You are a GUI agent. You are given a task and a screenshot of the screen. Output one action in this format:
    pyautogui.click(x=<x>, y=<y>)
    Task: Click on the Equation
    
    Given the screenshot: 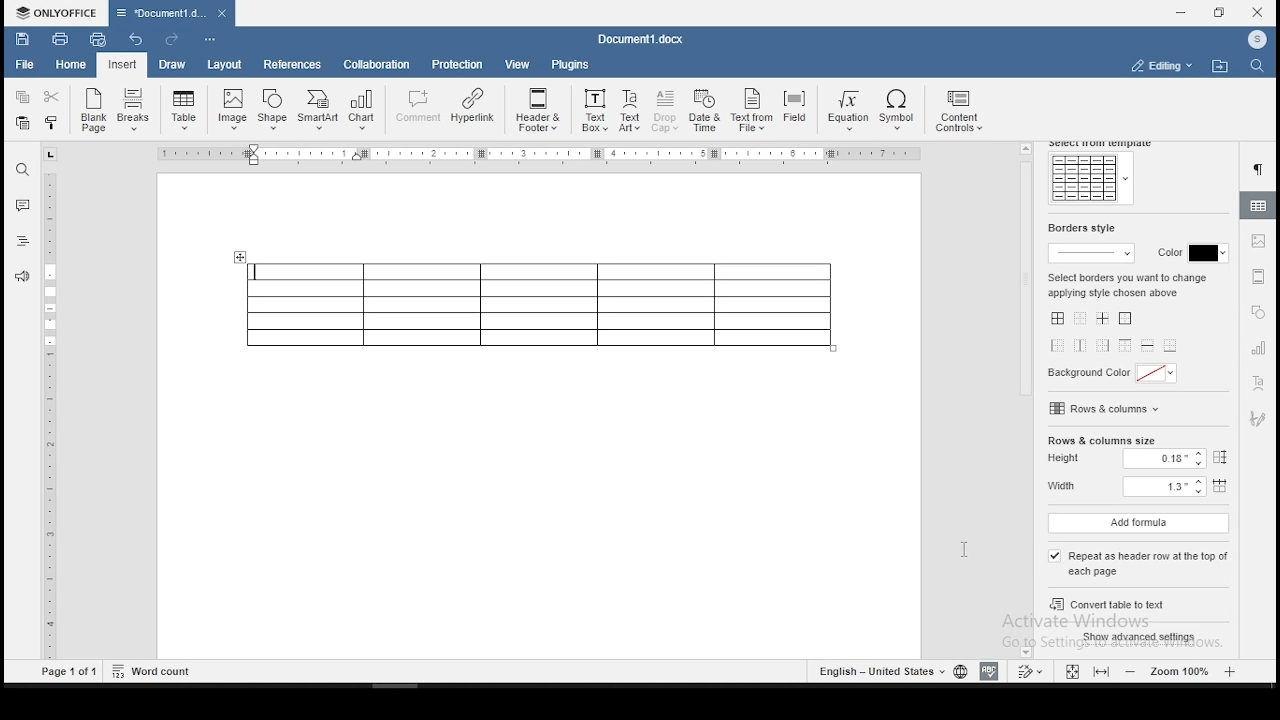 What is the action you would take?
    pyautogui.click(x=845, y=112)
    